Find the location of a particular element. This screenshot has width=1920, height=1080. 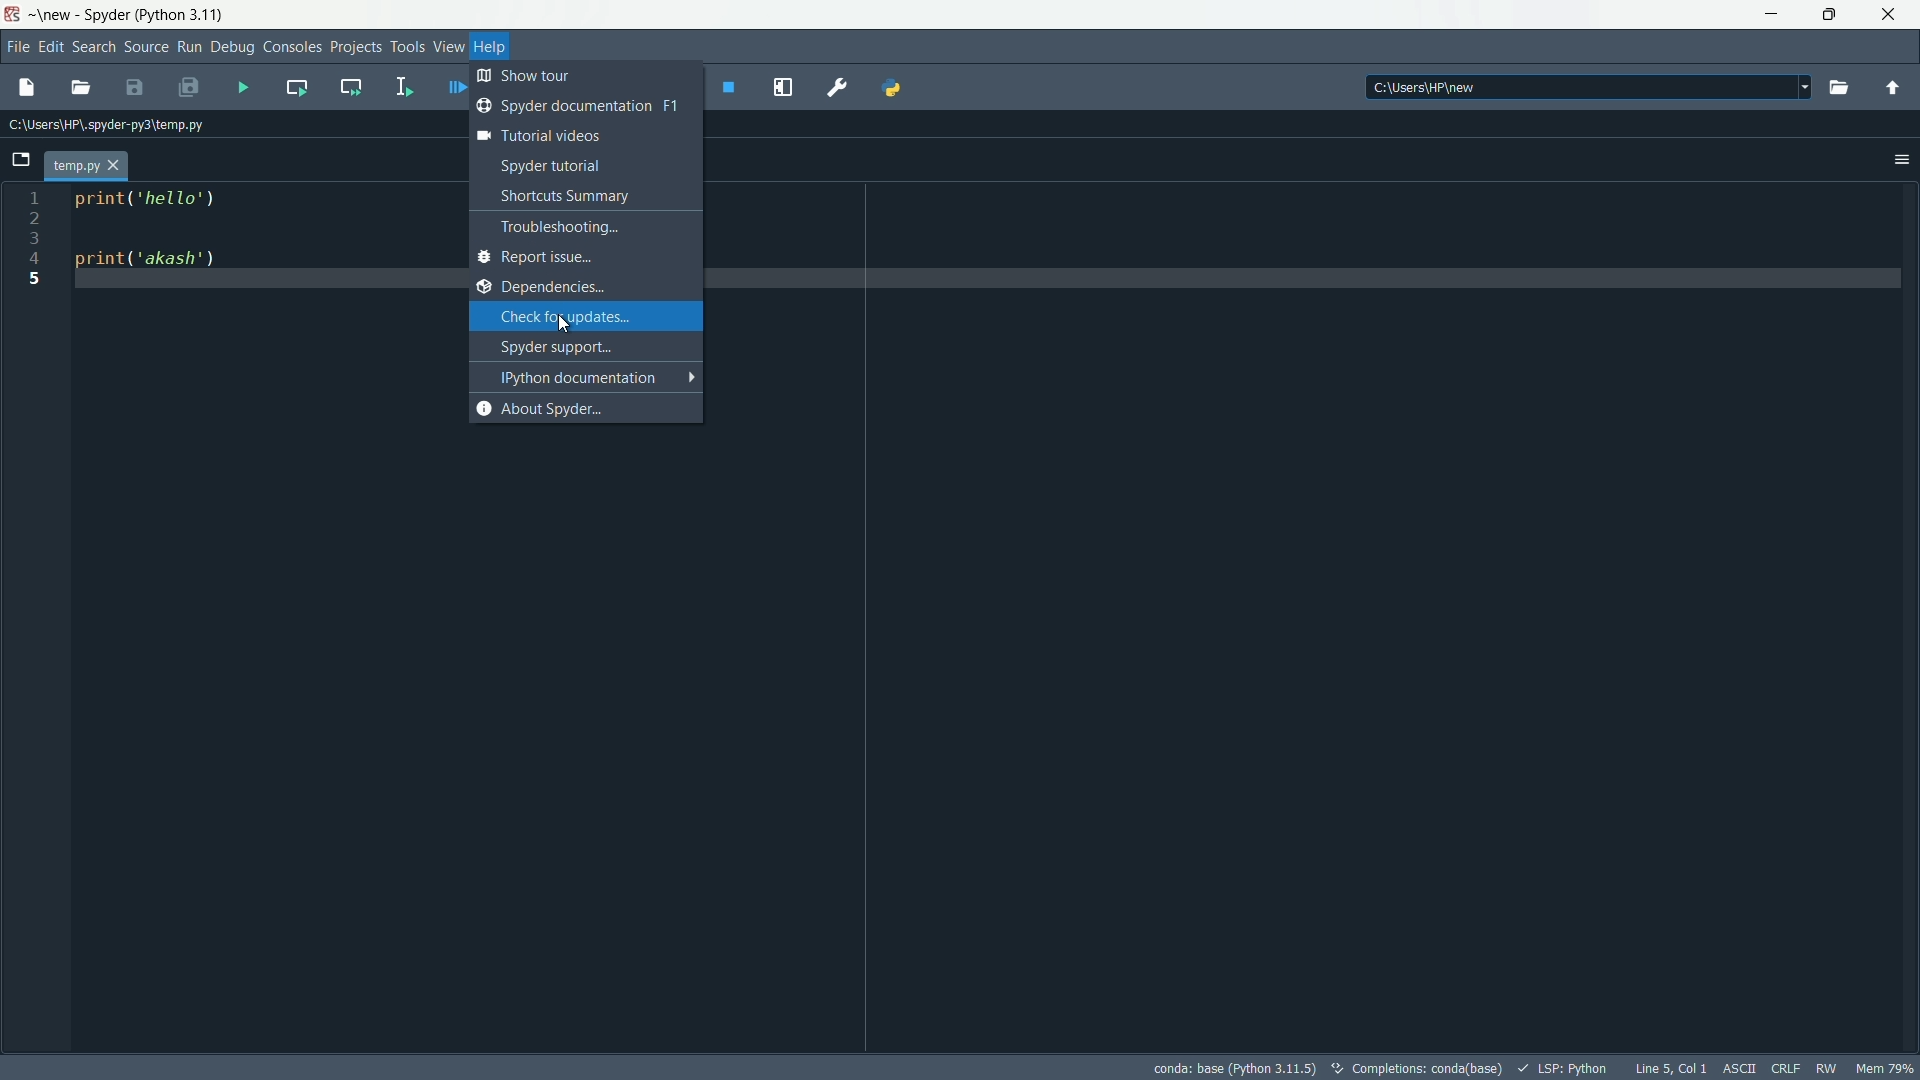

debug menu is located at coordinates (233, 45).